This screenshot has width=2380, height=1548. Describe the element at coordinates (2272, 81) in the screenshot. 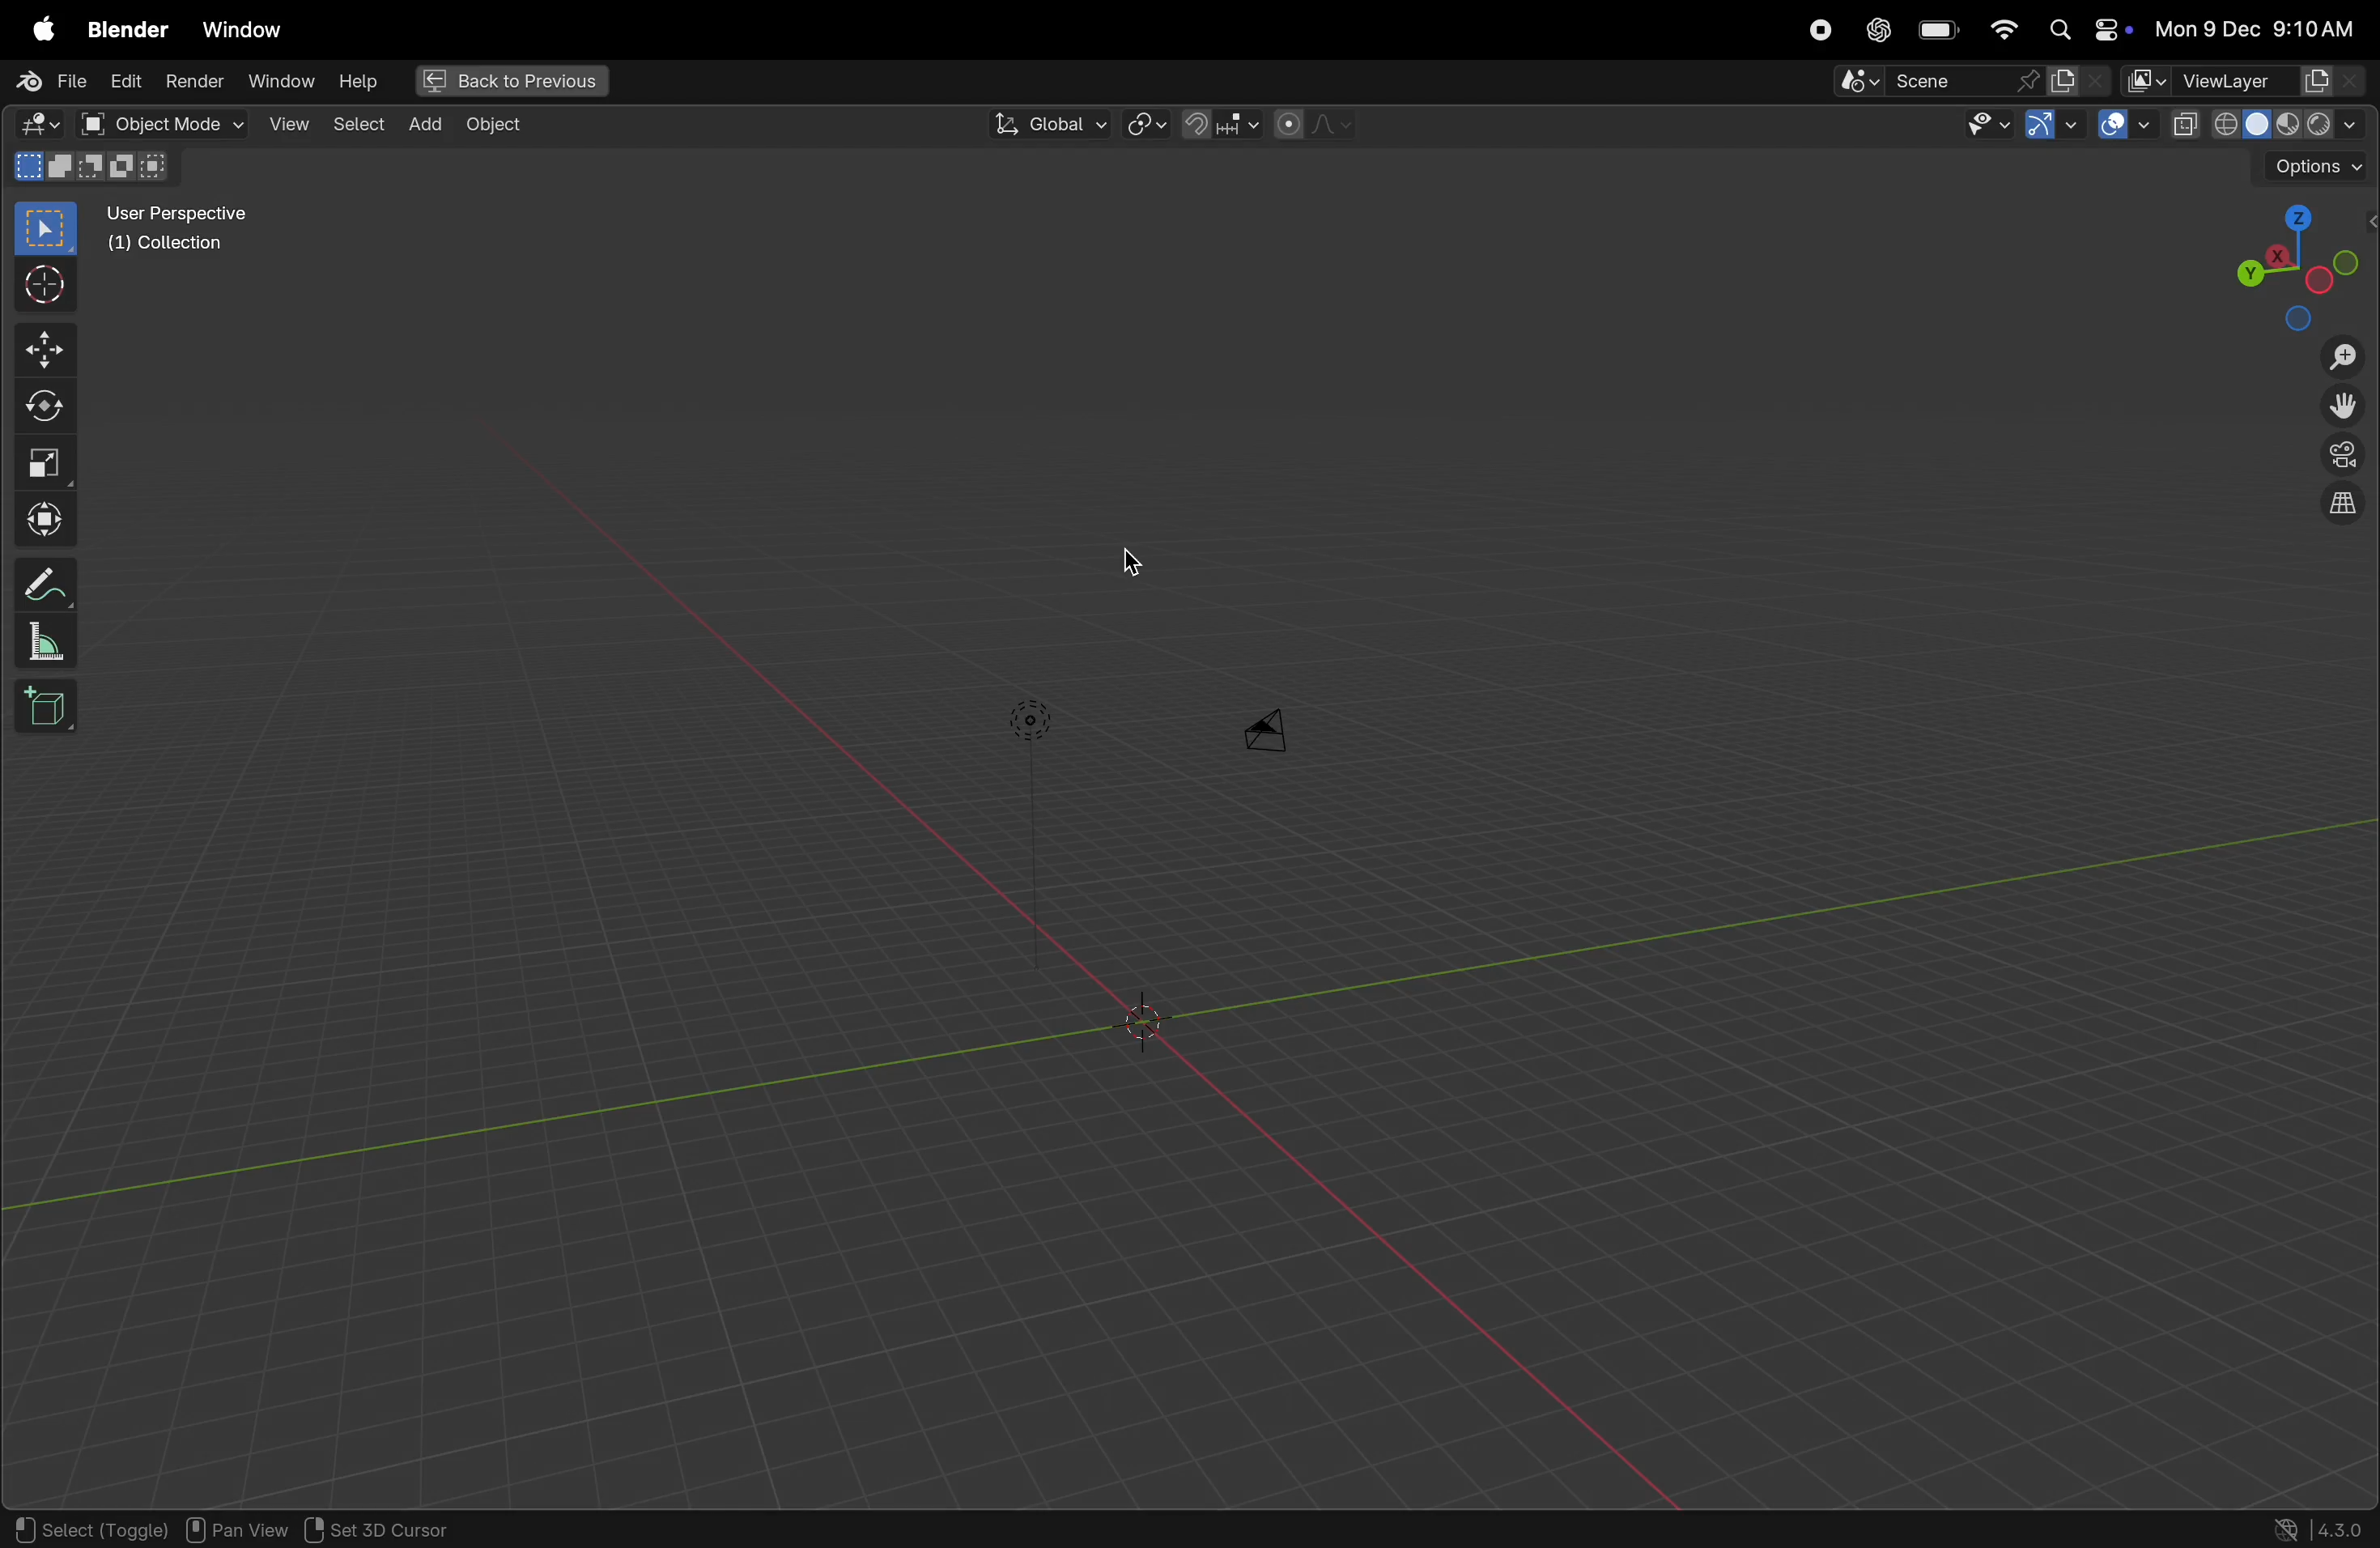

I see `view layers` at that location.